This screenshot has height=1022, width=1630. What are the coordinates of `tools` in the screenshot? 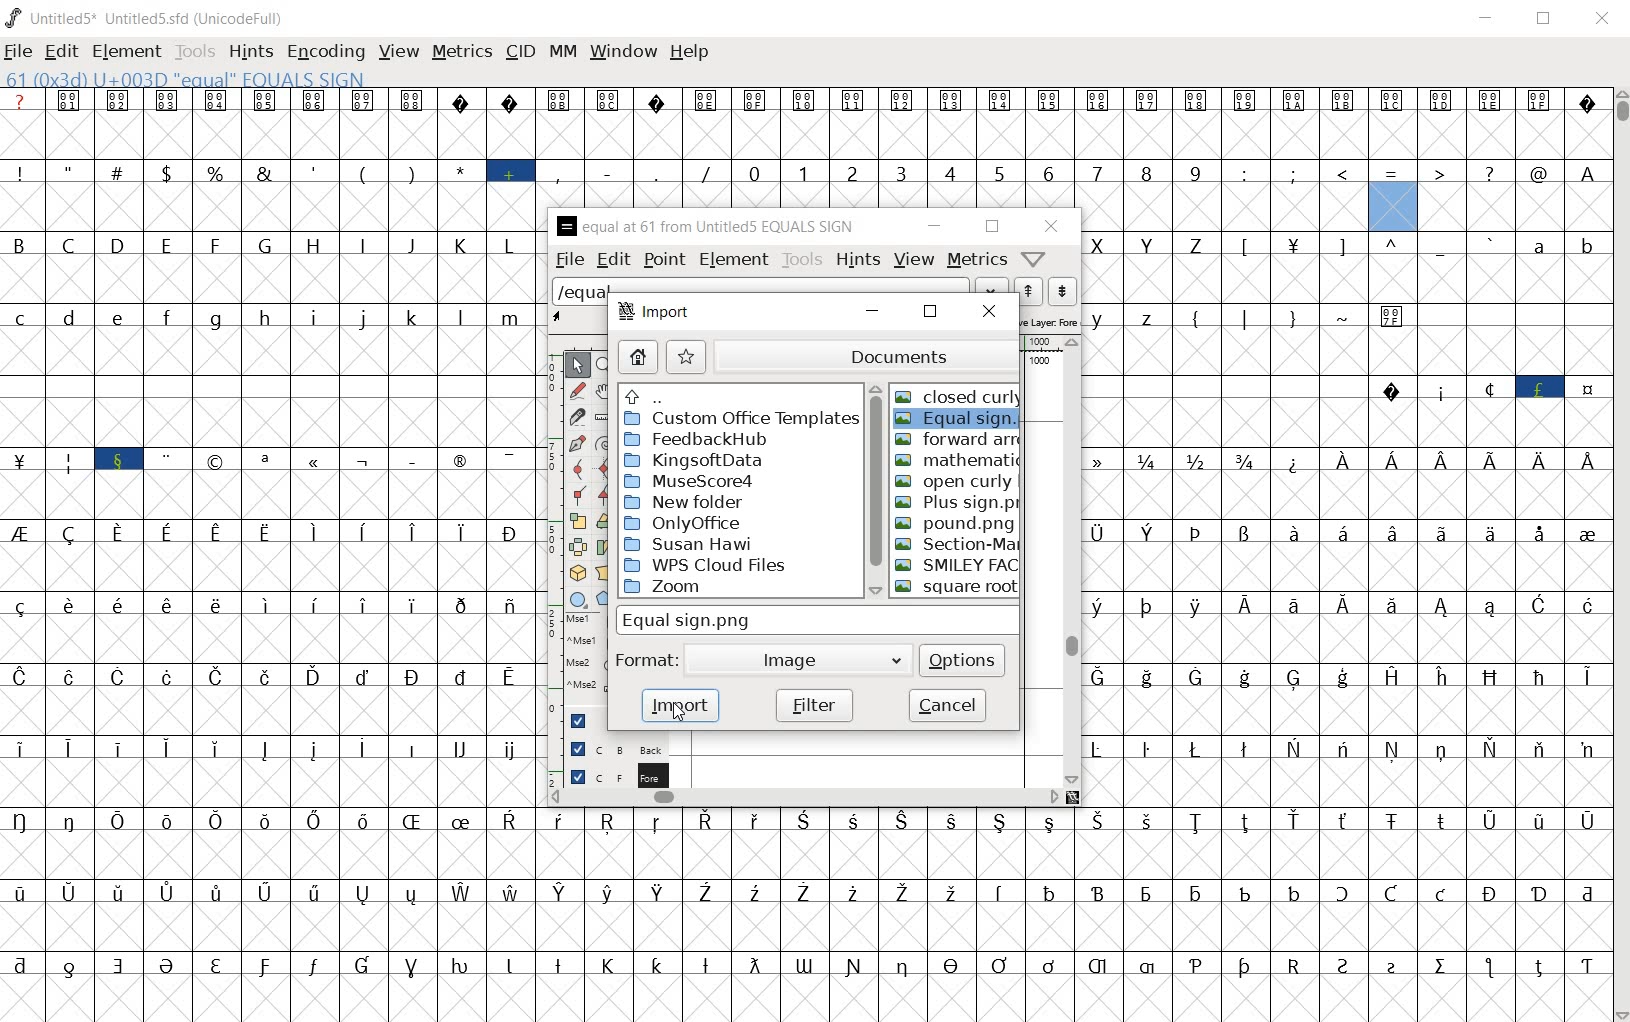 It's located at (801, 259).